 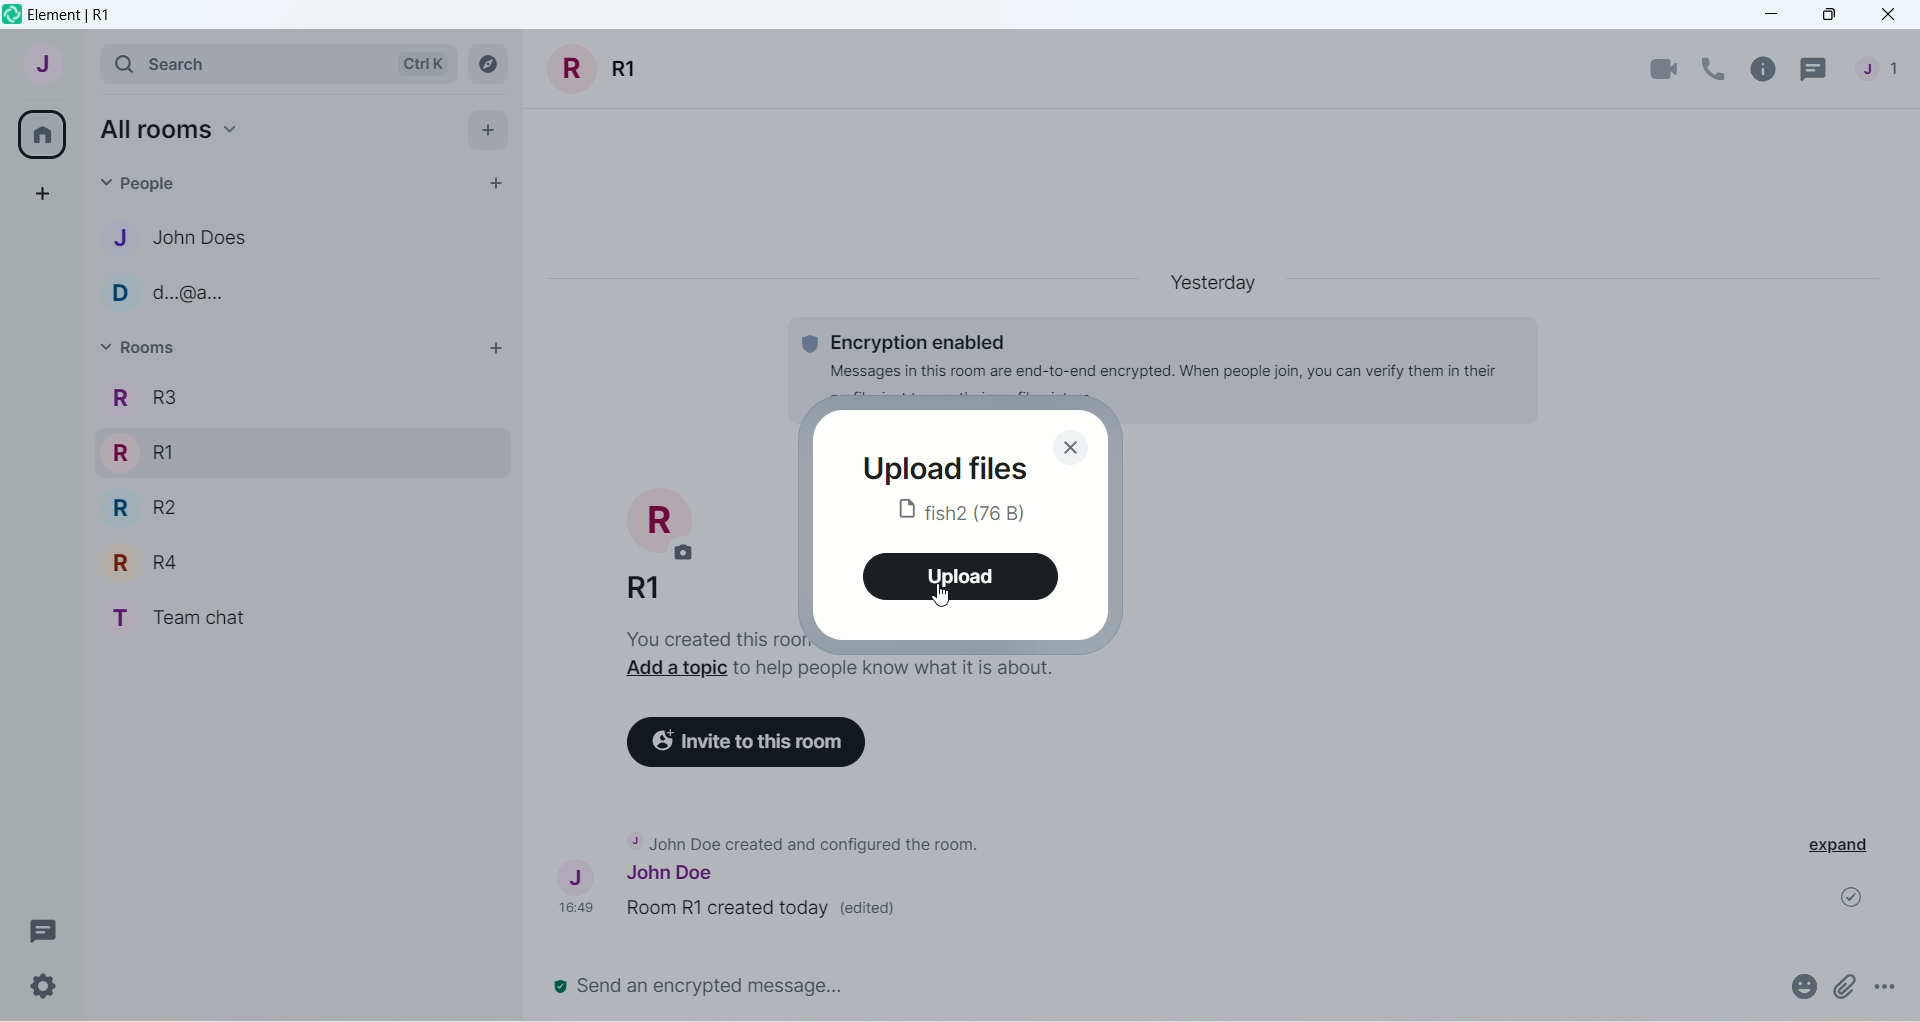 What do you see at coordinates (487, 65) in the screenshot?
I see `explore rooms` at bounding box center [487, 65].